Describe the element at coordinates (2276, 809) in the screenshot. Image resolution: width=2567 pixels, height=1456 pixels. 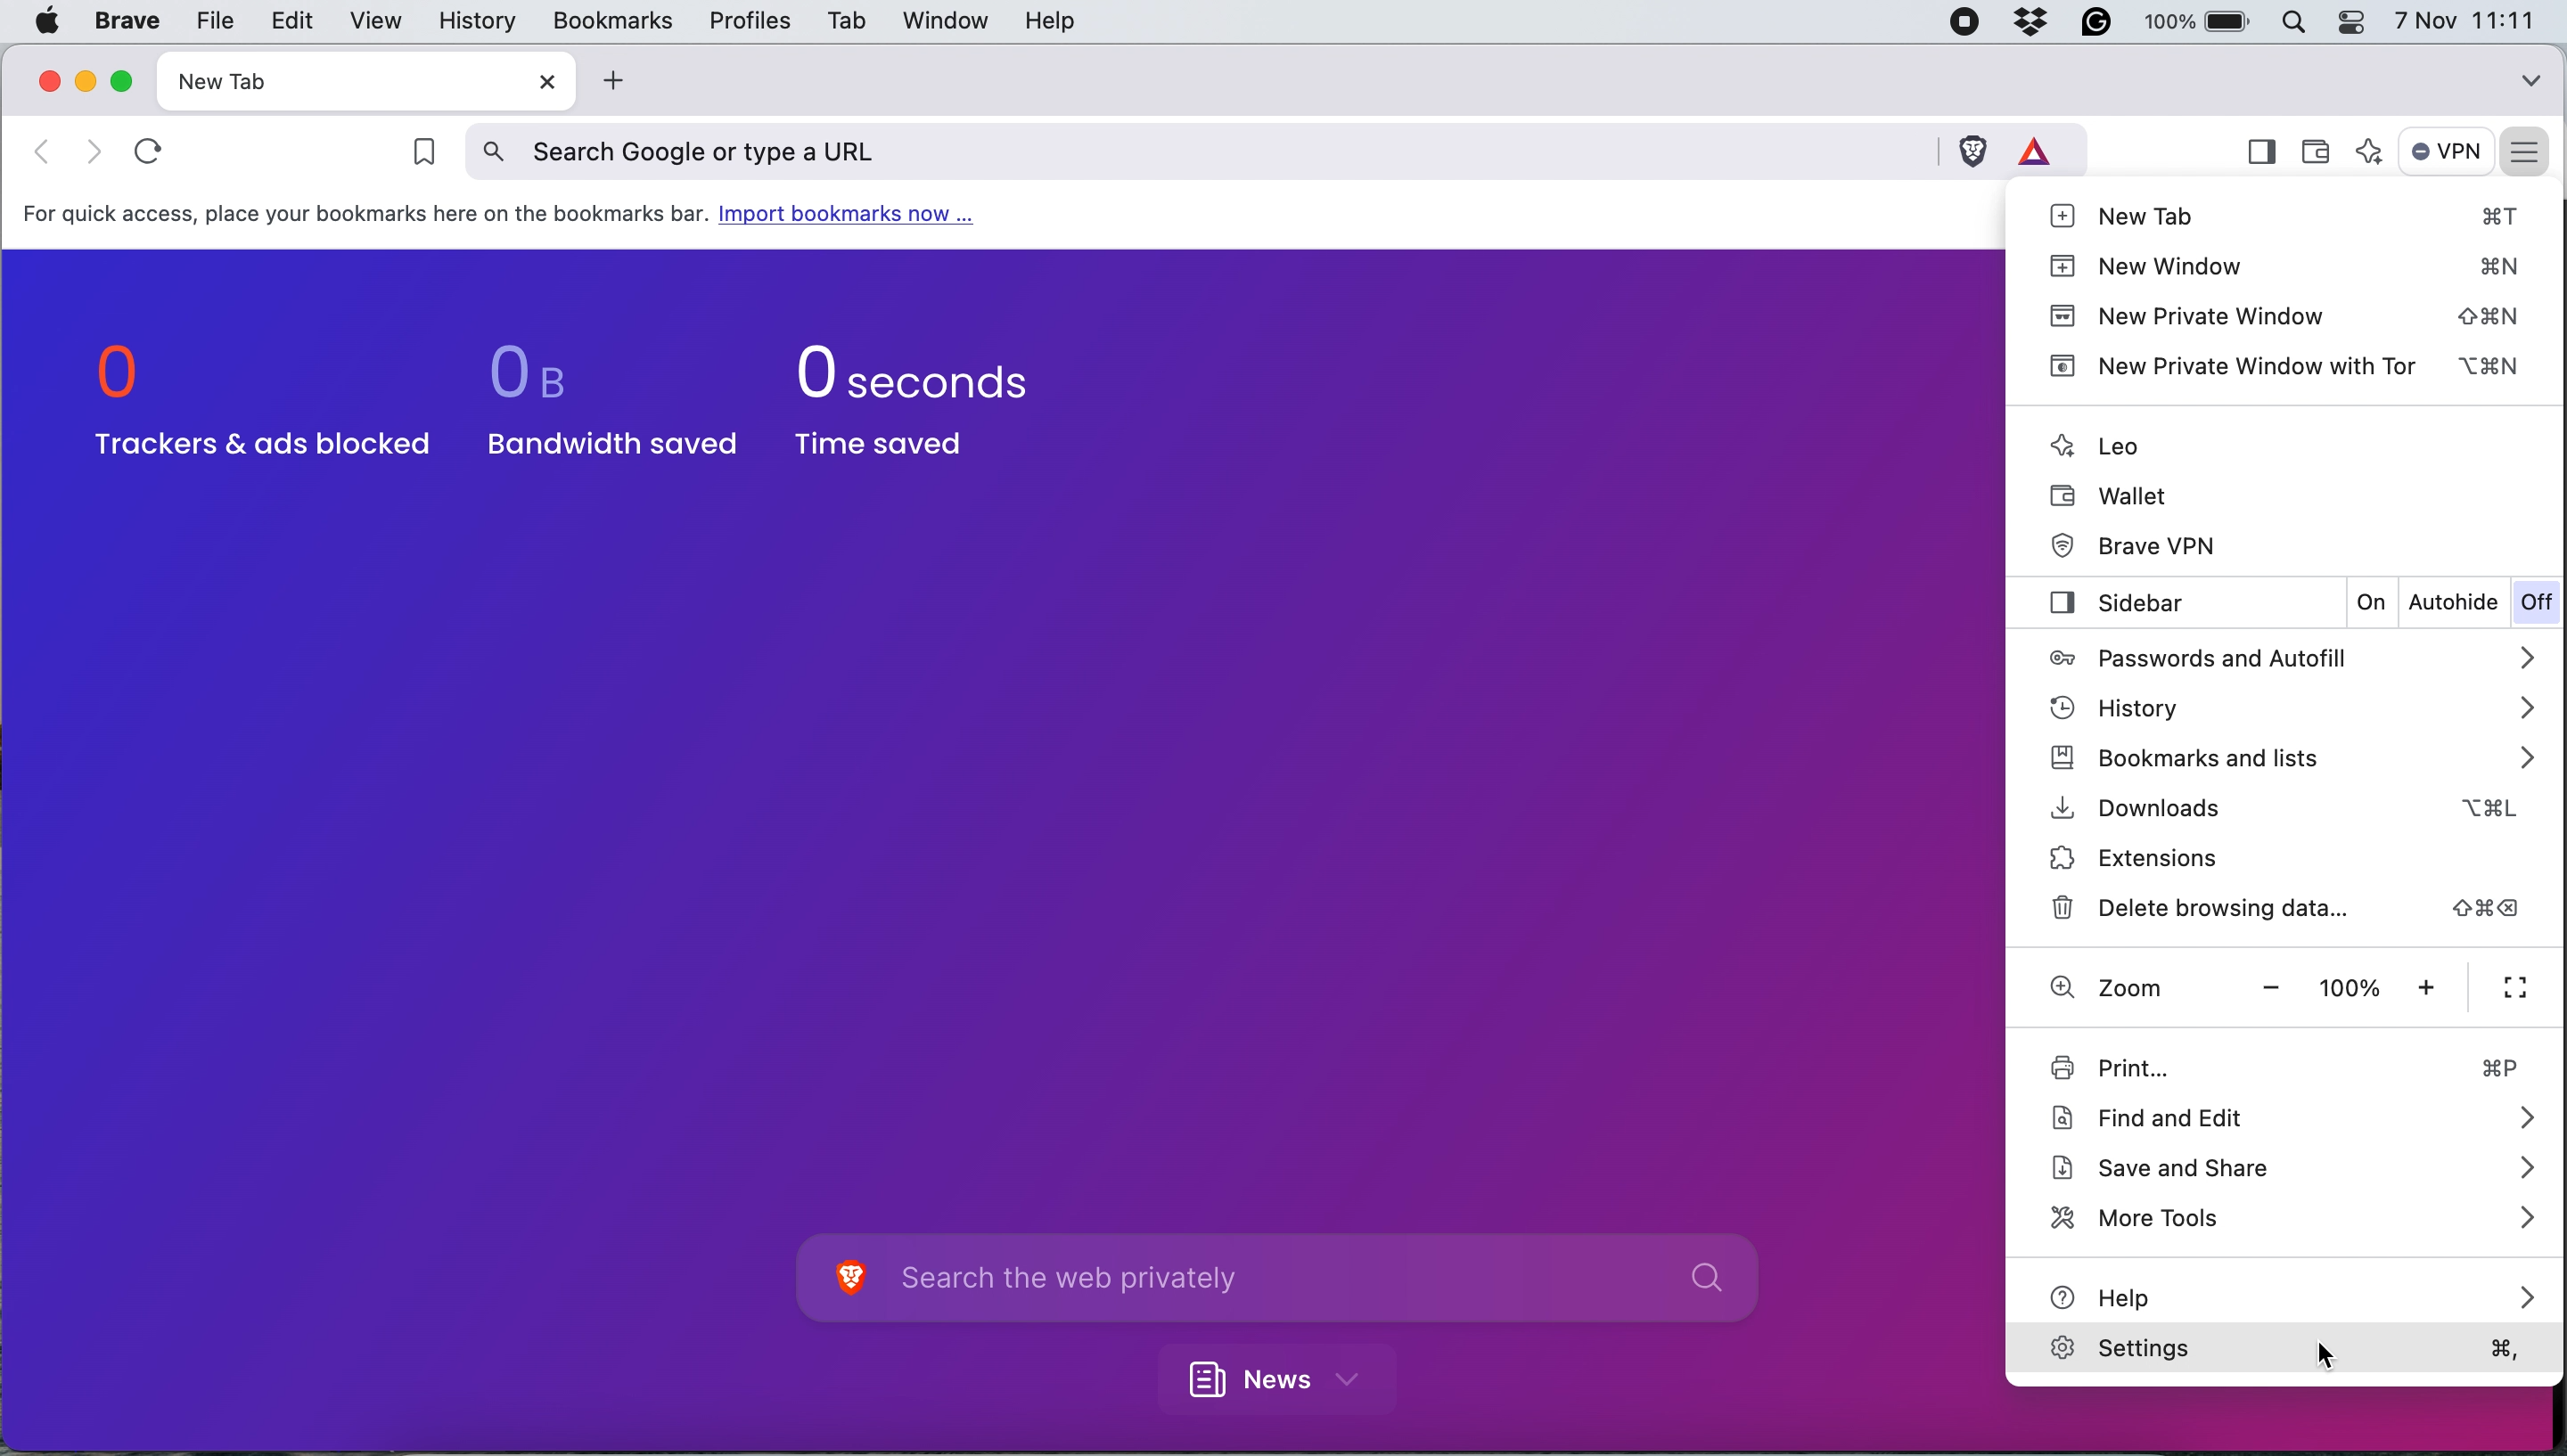
I see `downloads` at that location.